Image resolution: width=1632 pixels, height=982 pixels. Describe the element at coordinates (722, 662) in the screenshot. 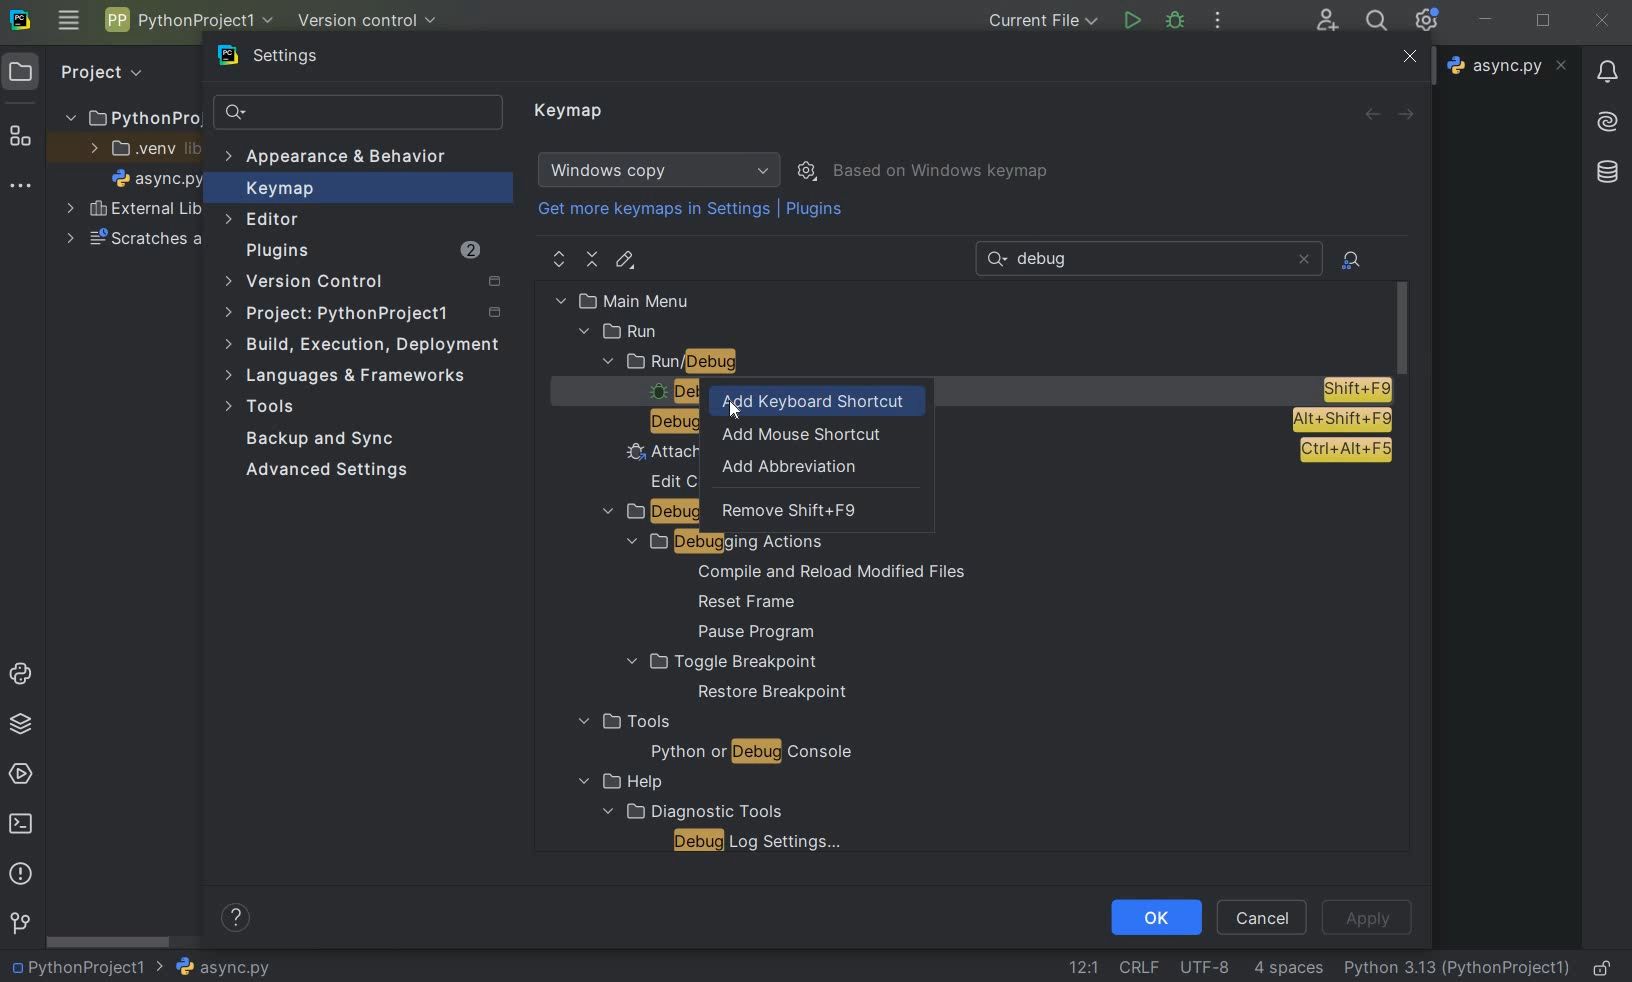

I see `toggle breakpoint` at that location.